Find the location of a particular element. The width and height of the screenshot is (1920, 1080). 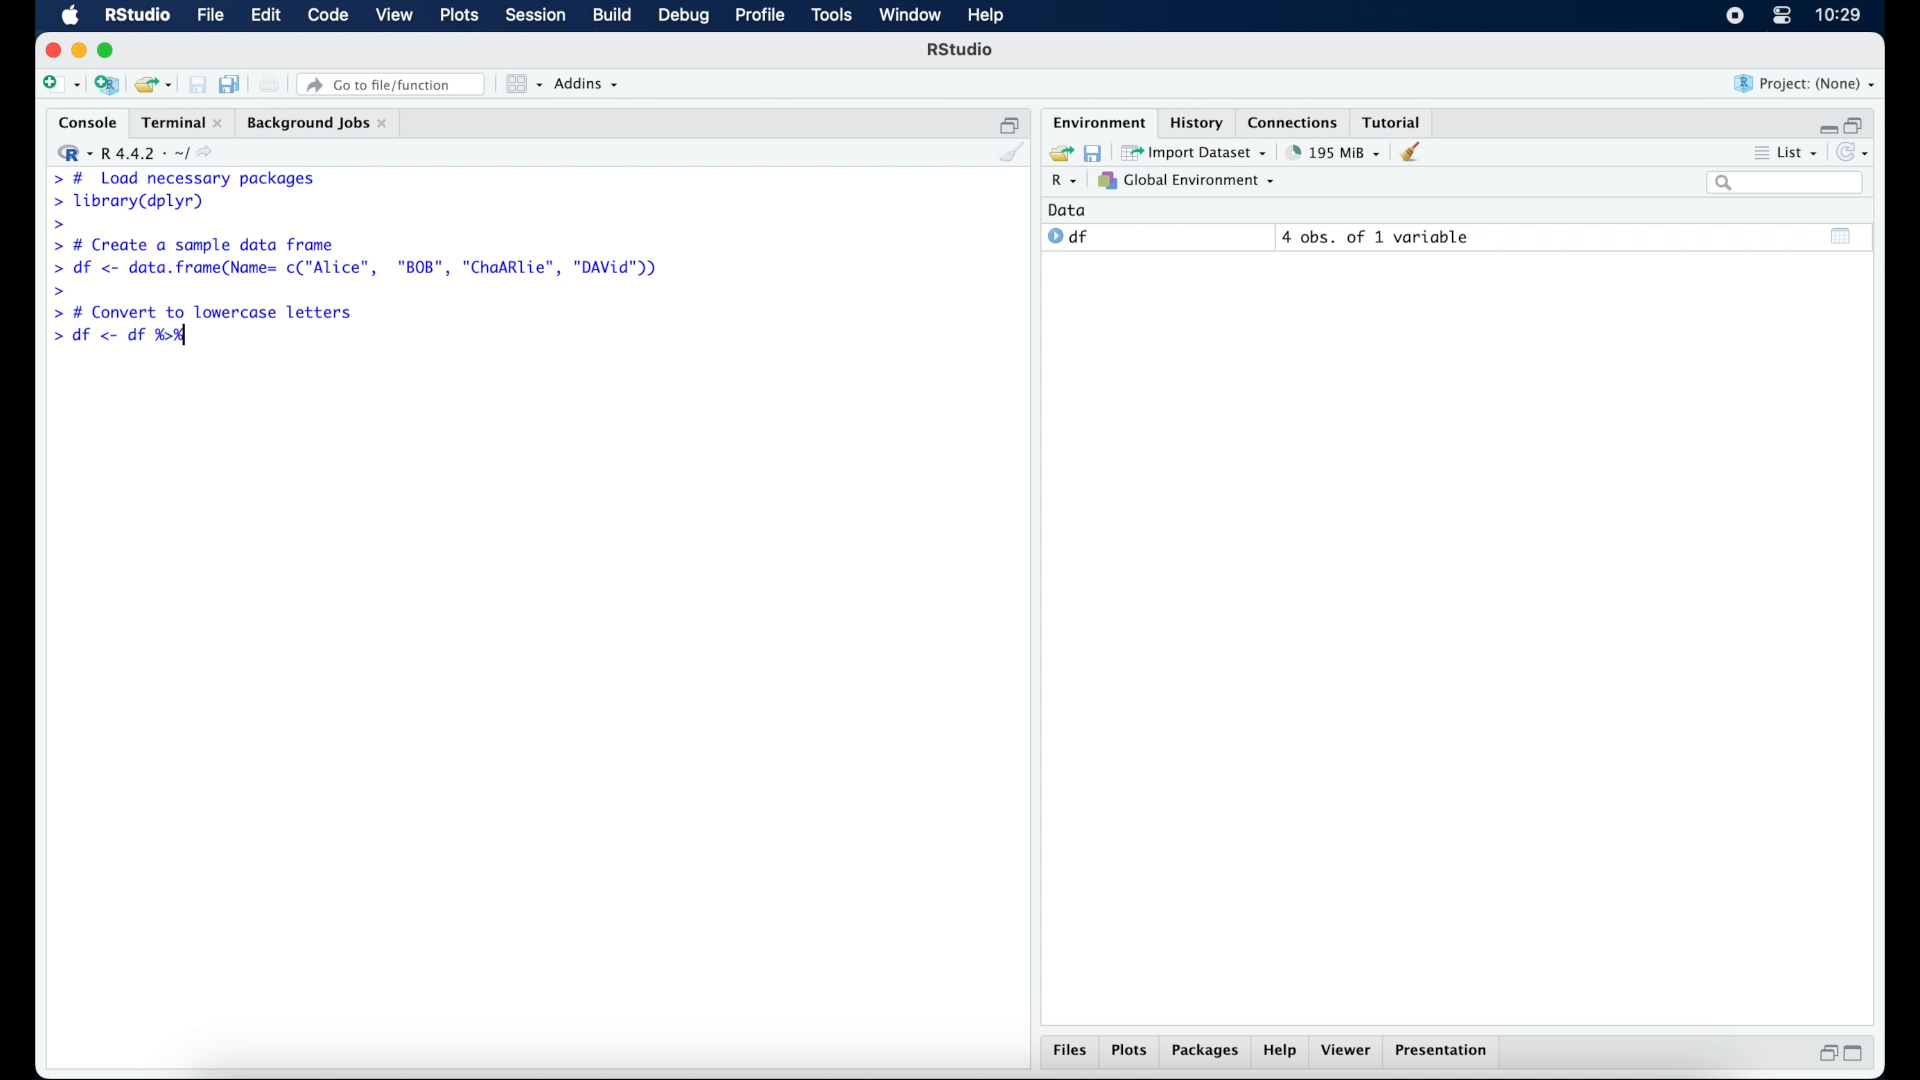

go to file/function is located at coordinates (392, 84).